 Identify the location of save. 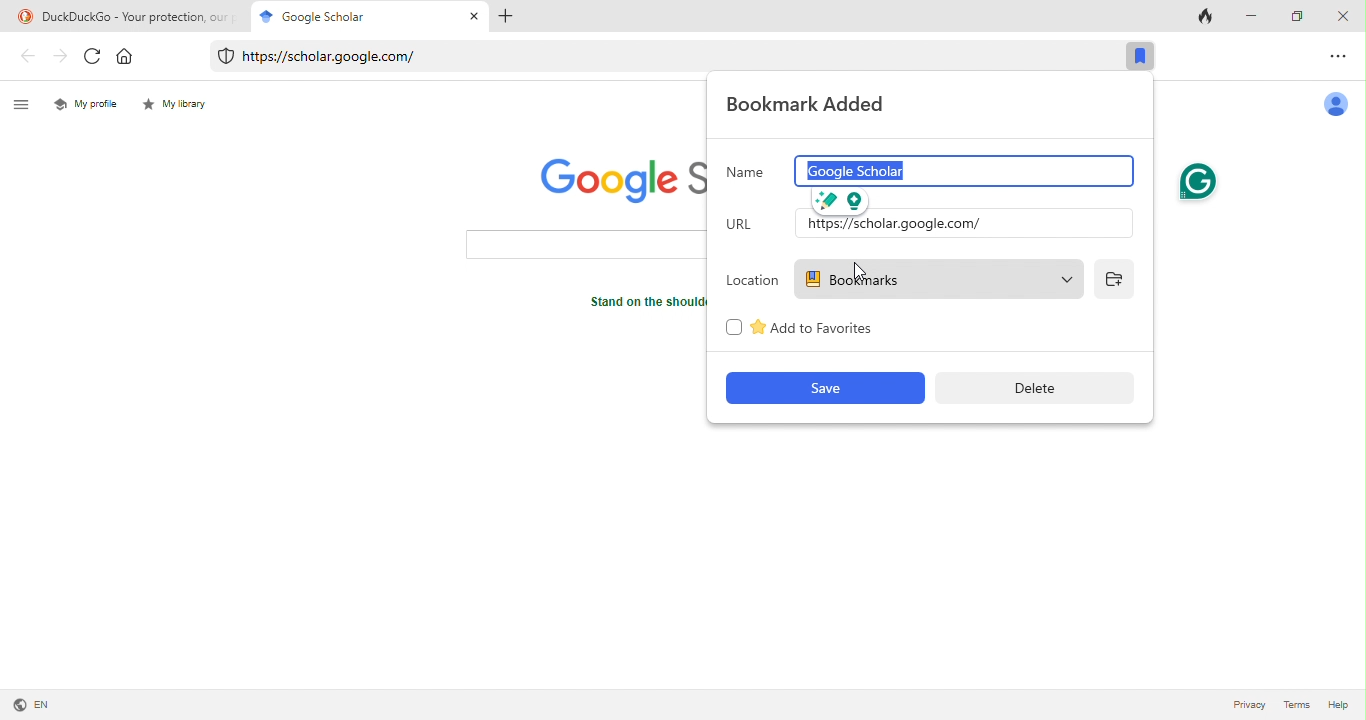
(823, 390).